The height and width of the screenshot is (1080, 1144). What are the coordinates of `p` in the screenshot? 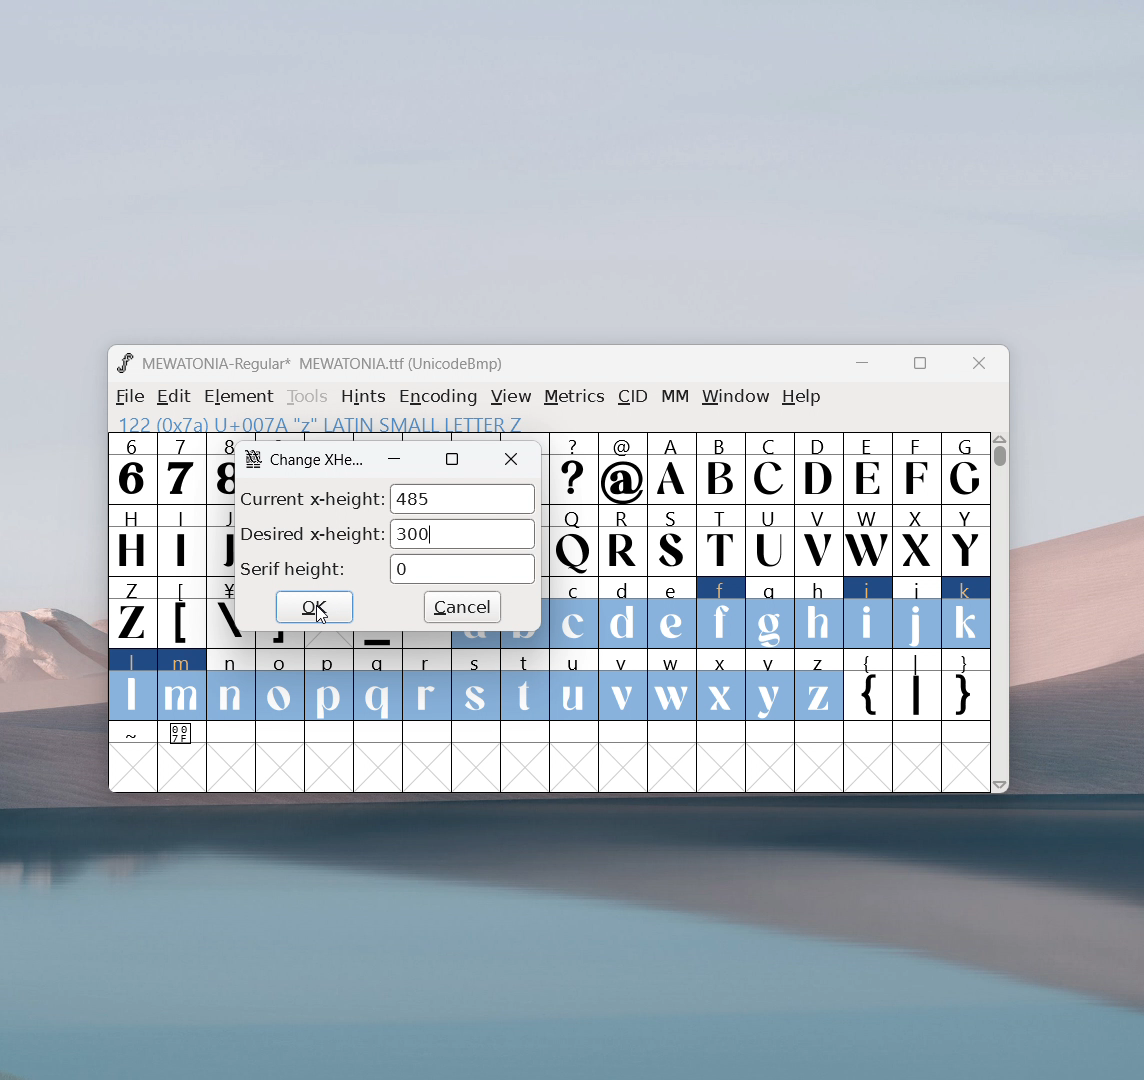 It's located at (331, 686).